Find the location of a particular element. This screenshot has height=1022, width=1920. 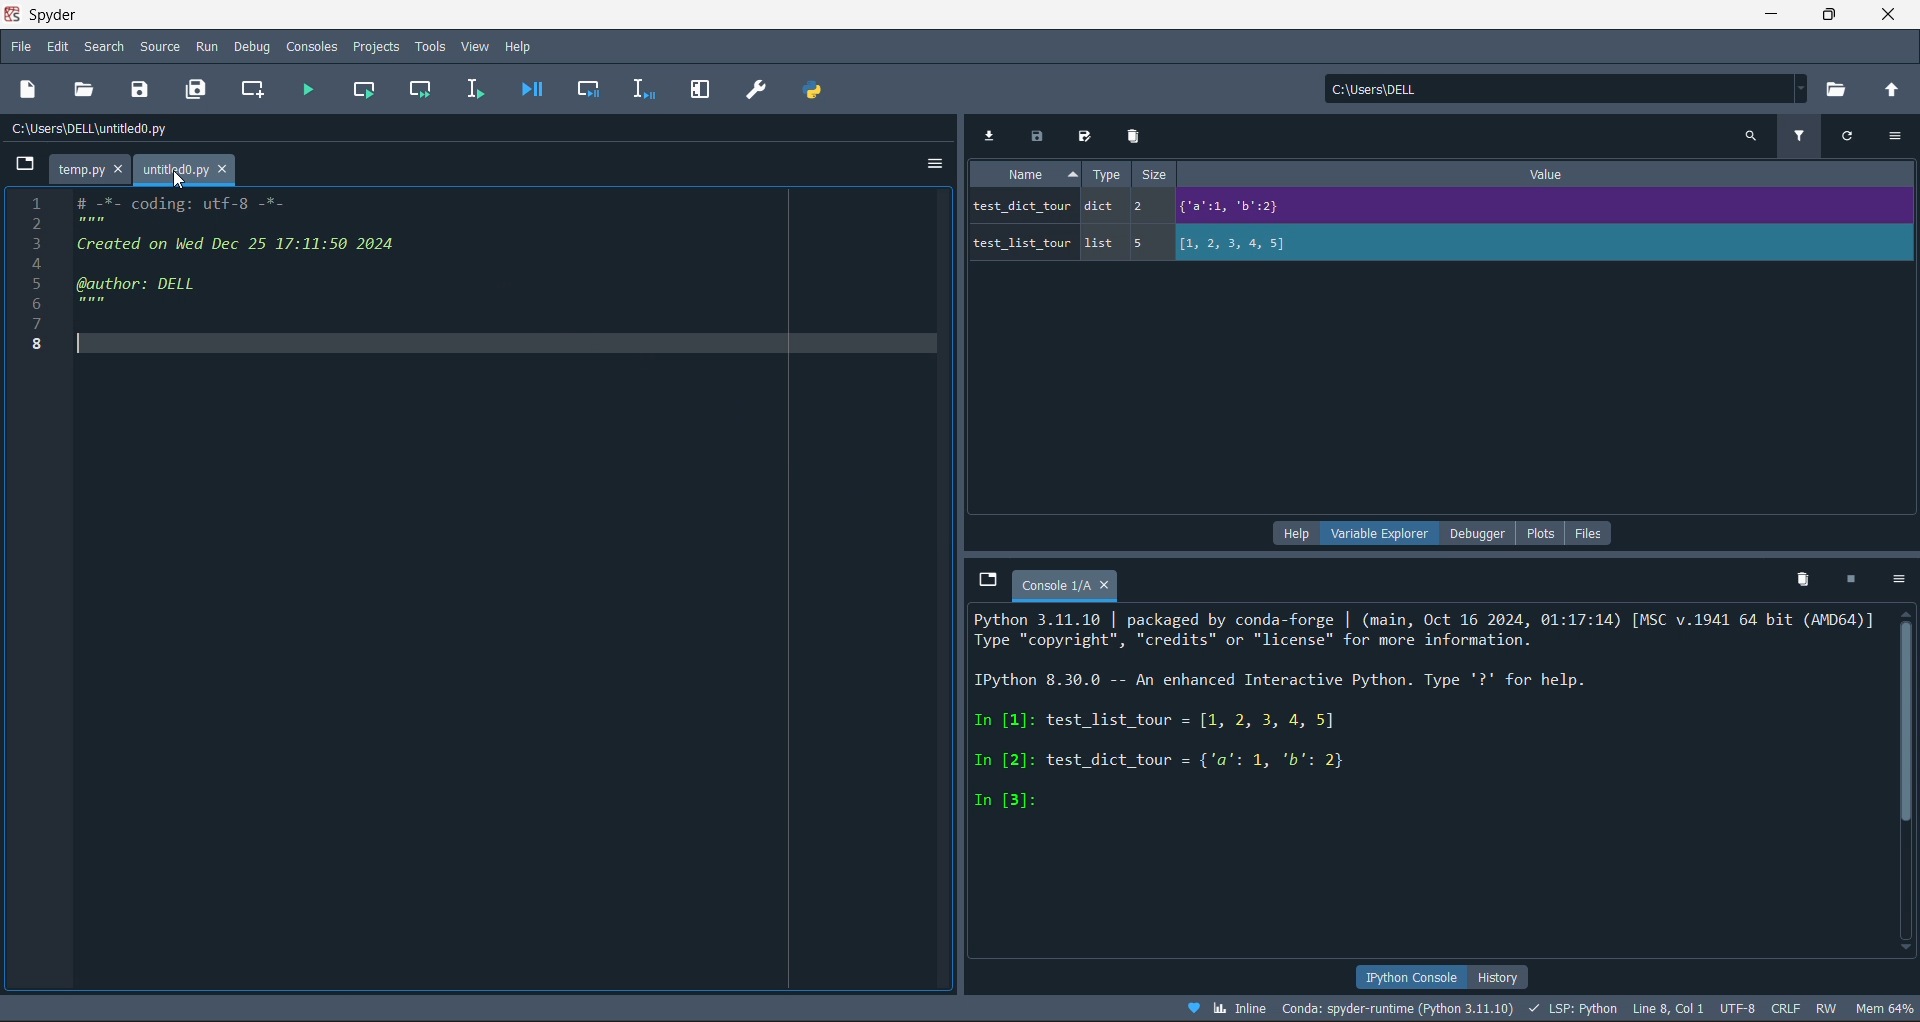

browse tab is located at coordinates (987, 582).